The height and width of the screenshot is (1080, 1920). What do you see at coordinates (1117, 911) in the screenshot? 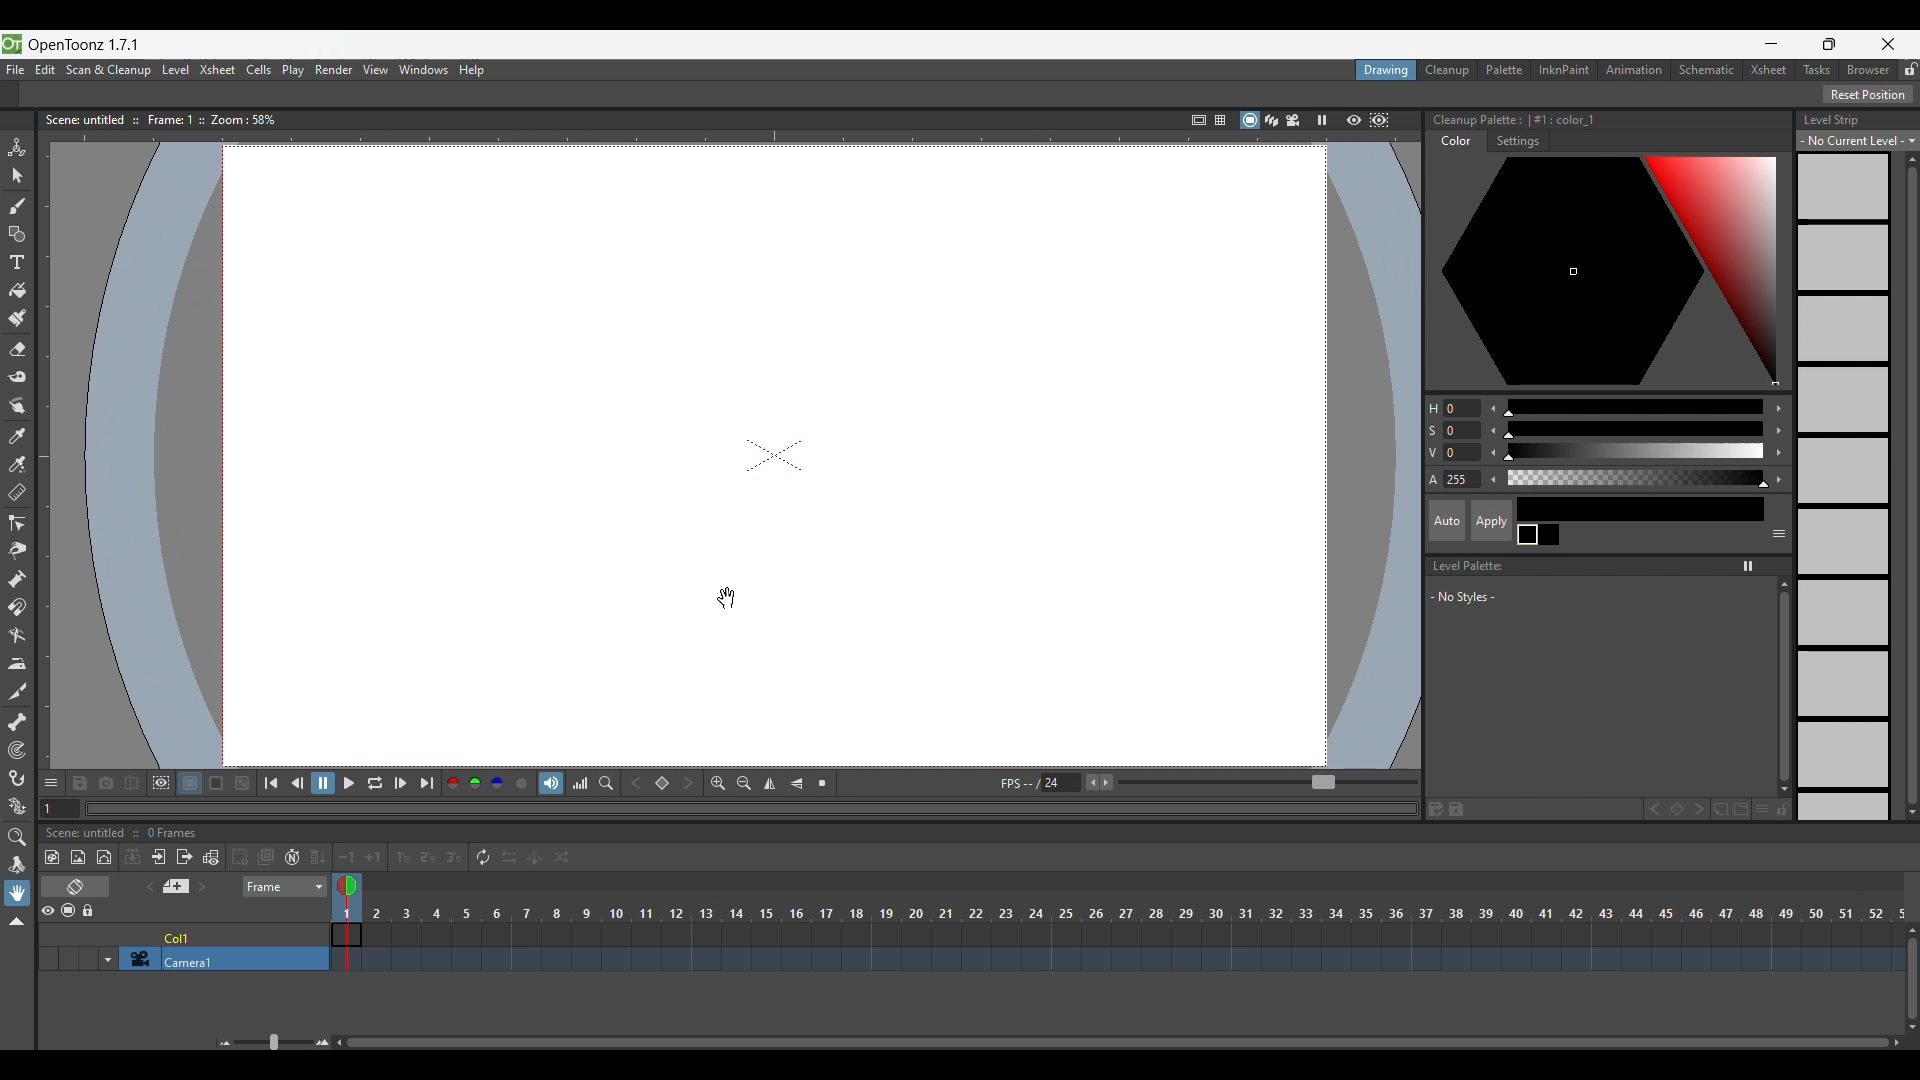
I see `Frames` at bounding box center [1117, 911].